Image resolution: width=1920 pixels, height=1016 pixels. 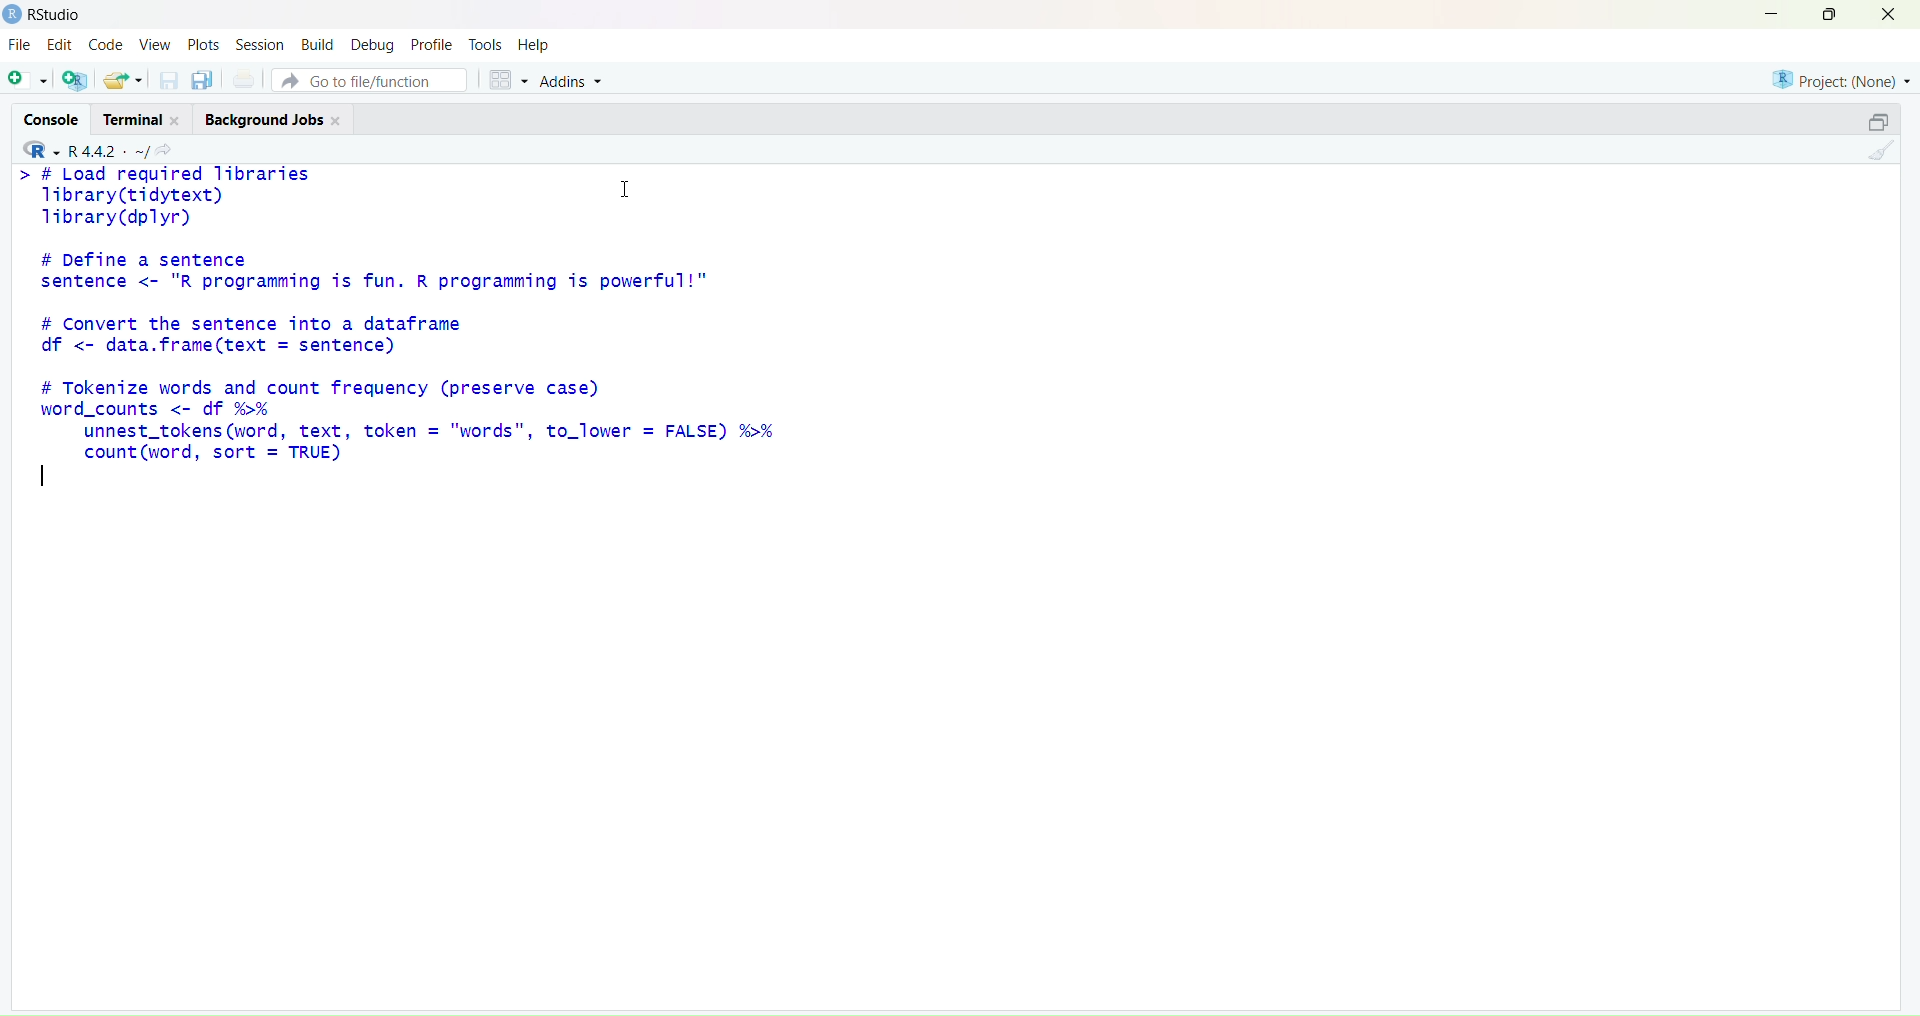 What do you see at coordinates (1769, 15) in the screenshot?
I see `minimize` at bounding box center [1769, 15].